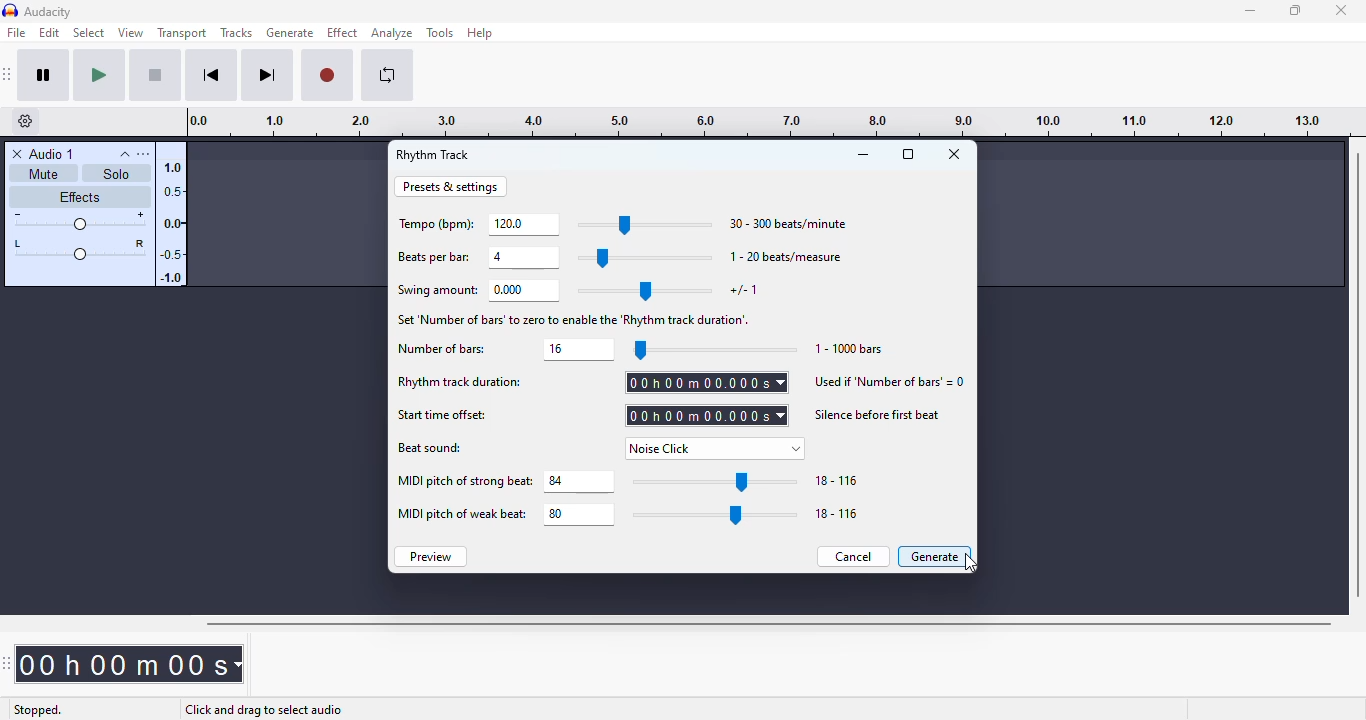 The height and width of the screenshot is (720, 1366). Describe the element at coordinates (853, 557) in the screenshot. I see `cancel` at that location.